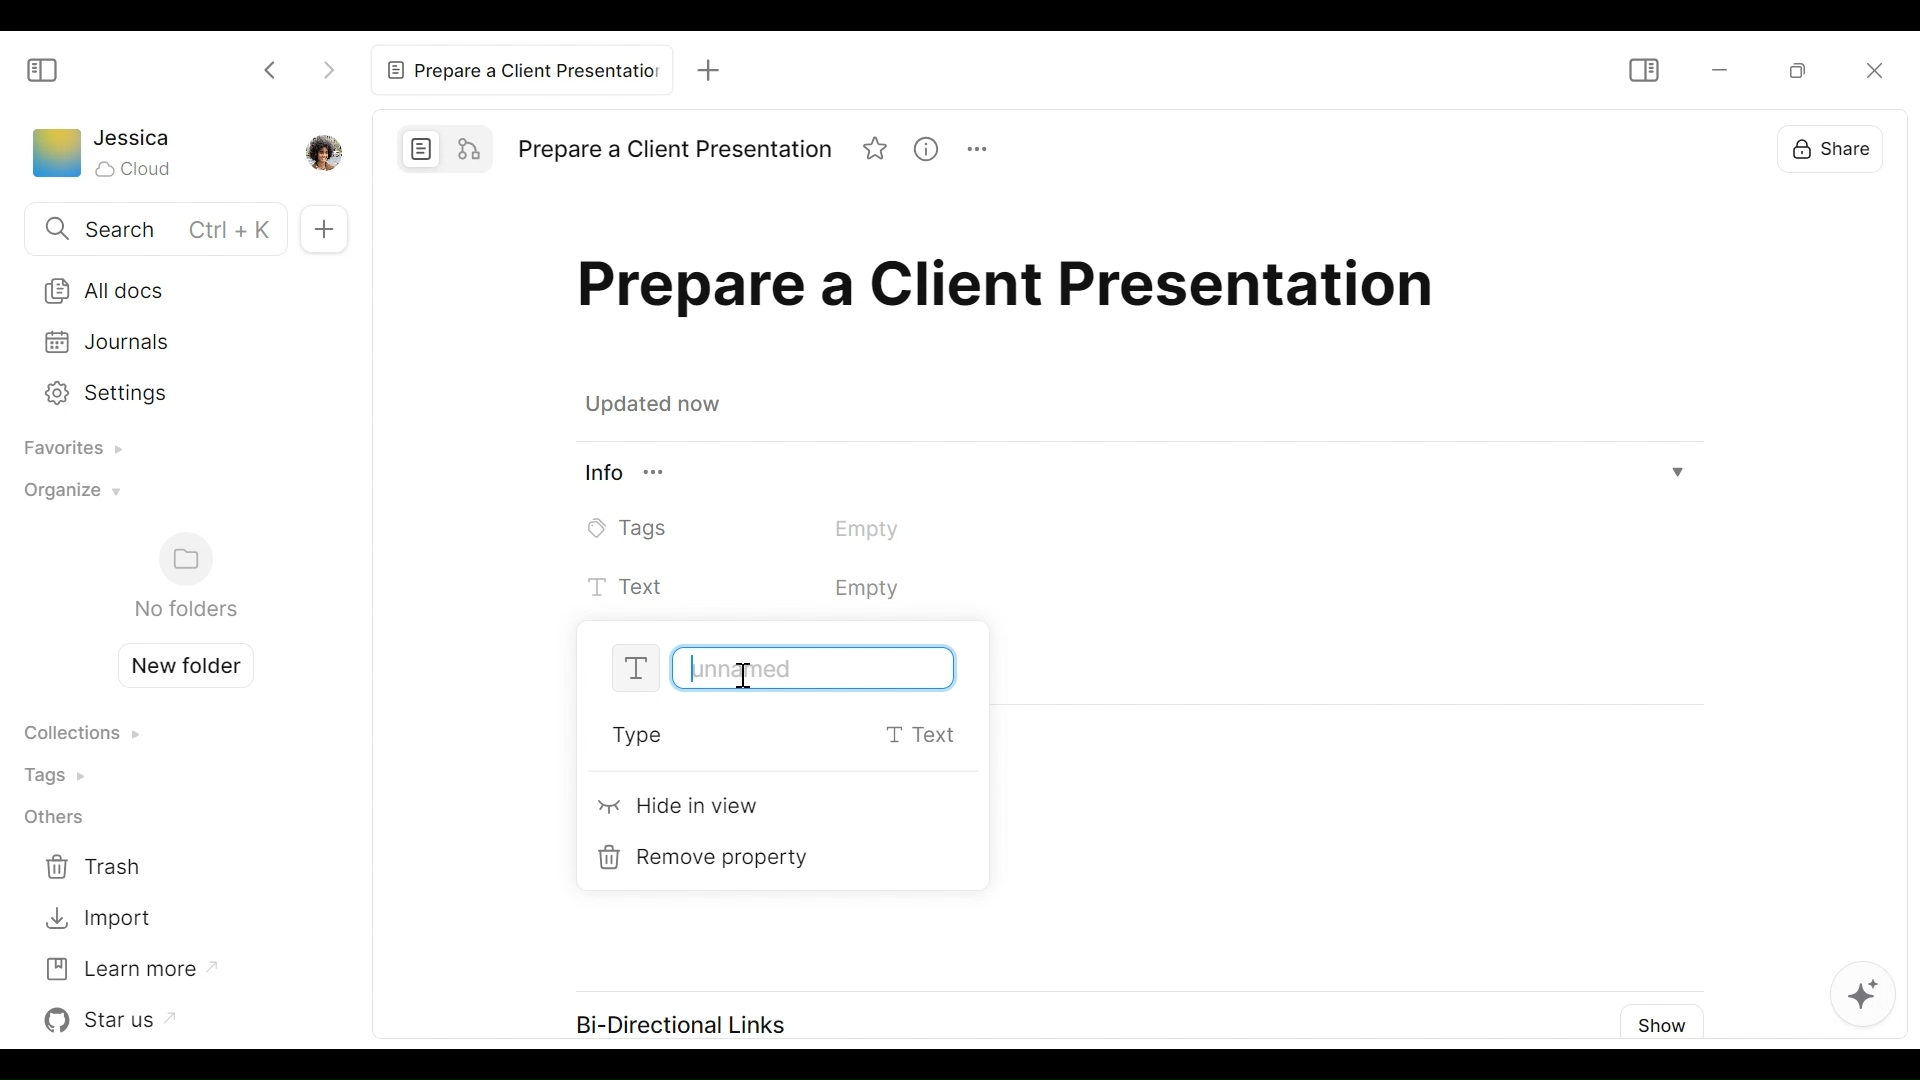 The image size is (1920, 1080). I want to click on Journals, so click(163, 397).